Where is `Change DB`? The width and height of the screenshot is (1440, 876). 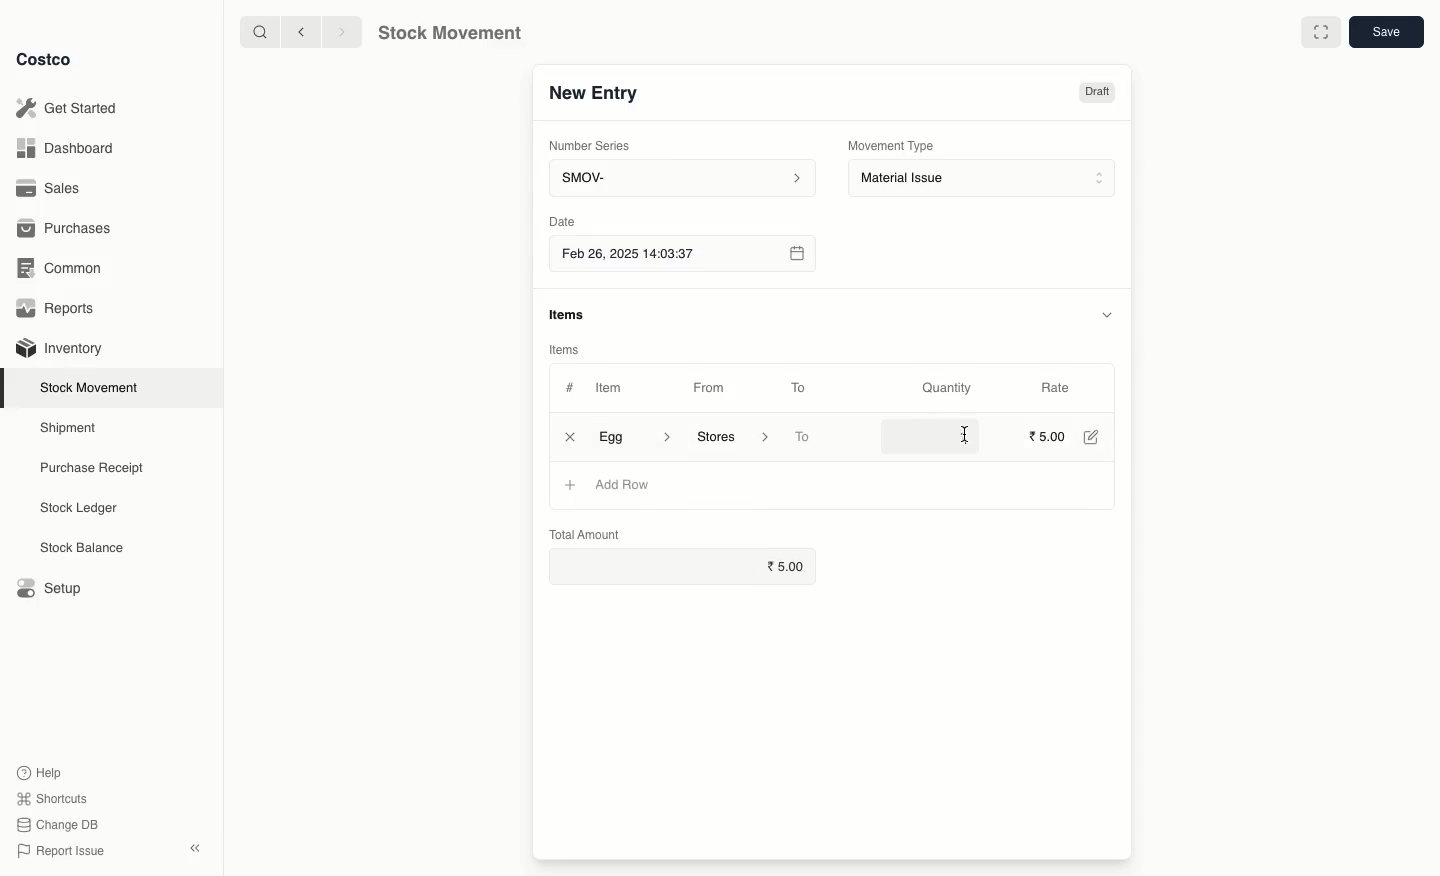 Change DB is located at coordinates (58, 825).